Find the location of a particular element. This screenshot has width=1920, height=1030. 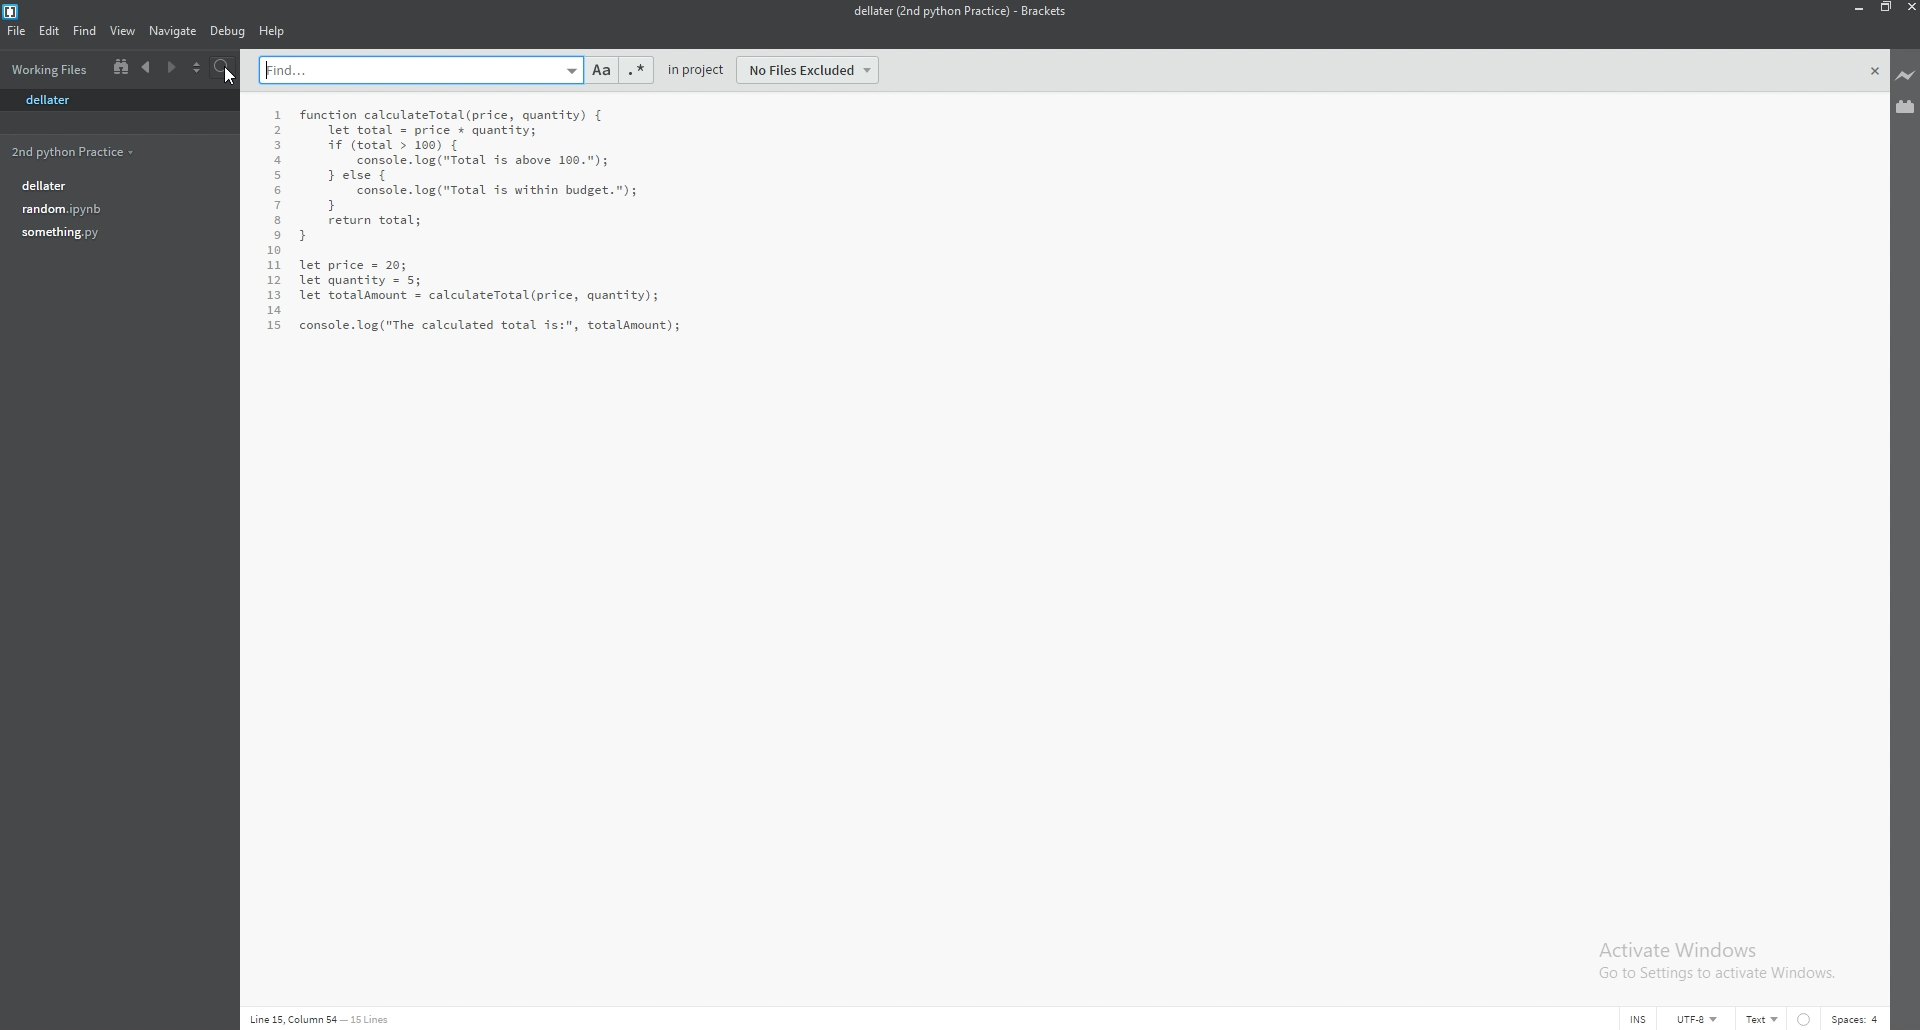

2 is located at coordinates (276, 131).